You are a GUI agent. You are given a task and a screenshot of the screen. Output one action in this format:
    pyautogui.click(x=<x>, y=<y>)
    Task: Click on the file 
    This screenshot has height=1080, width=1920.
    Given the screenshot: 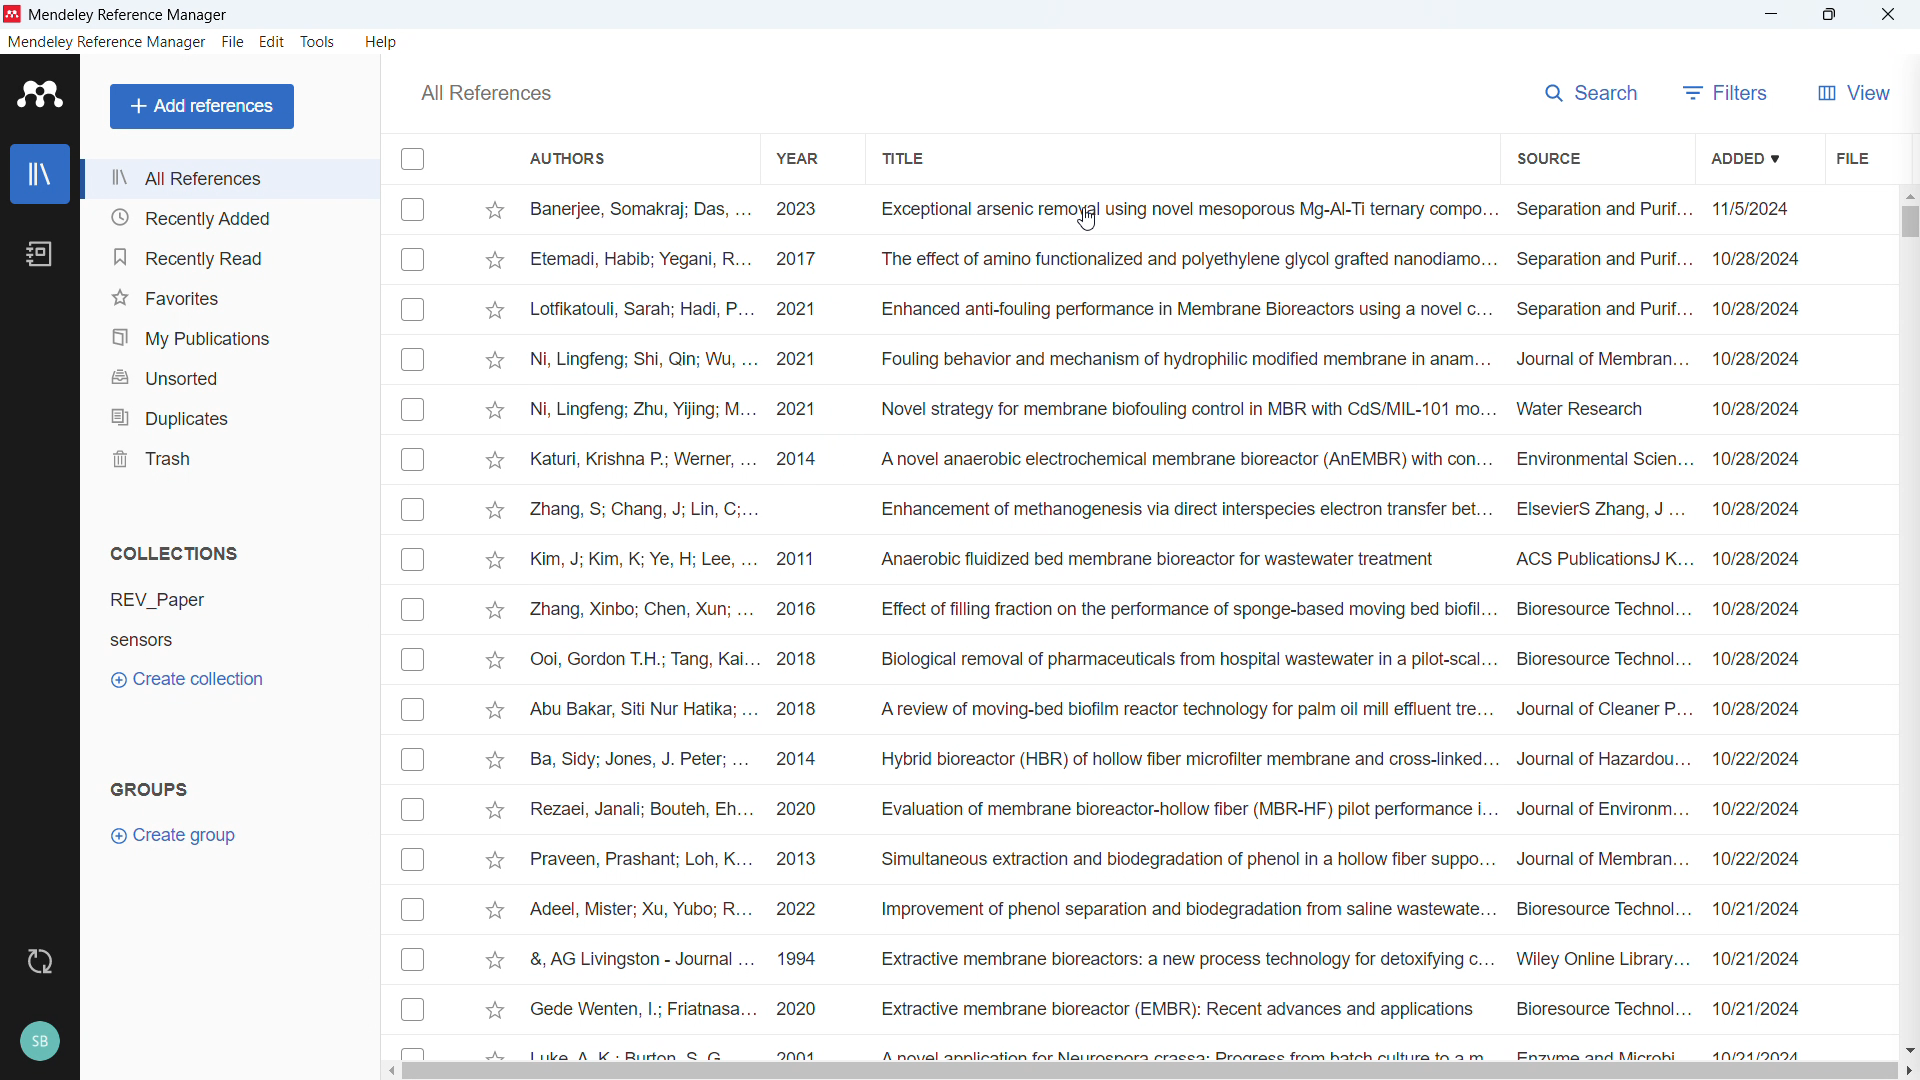 What is the action you would take?
    pyautogui.click(x=233, y=43)
    